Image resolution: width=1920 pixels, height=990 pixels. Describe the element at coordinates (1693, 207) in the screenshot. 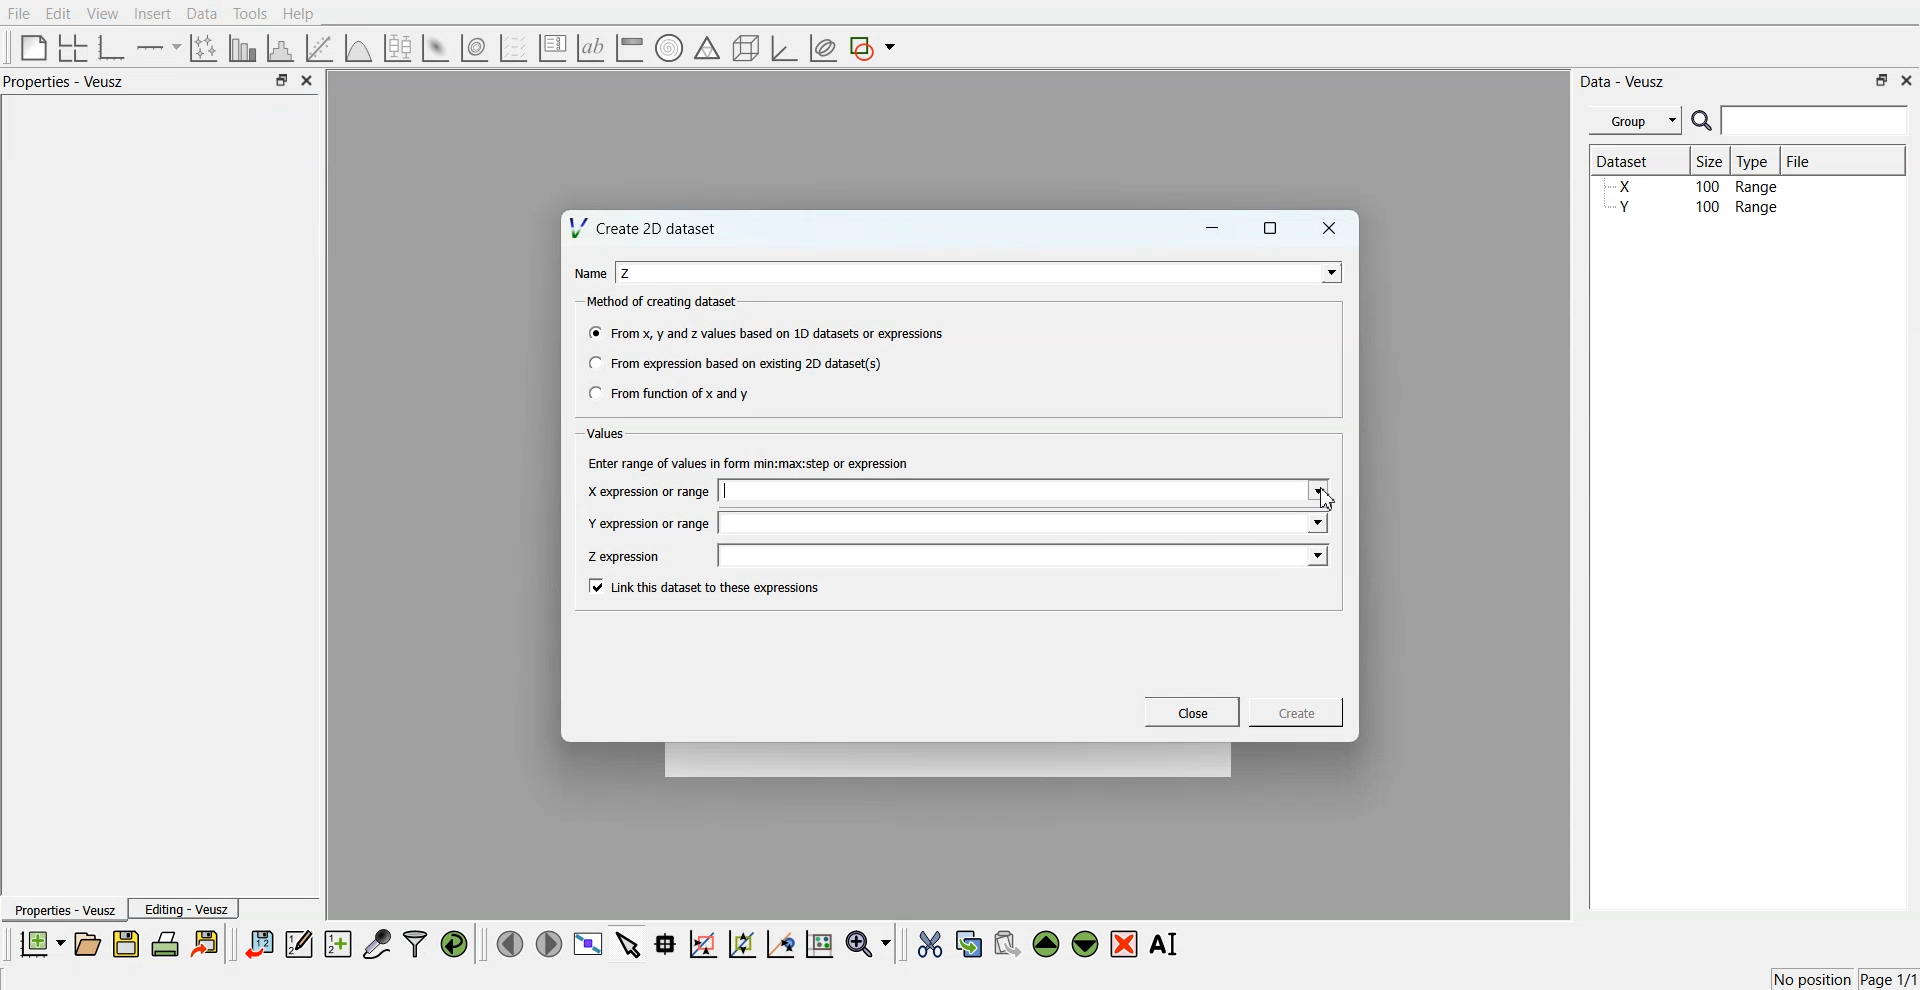

I see `Y 100 Range` at that location.